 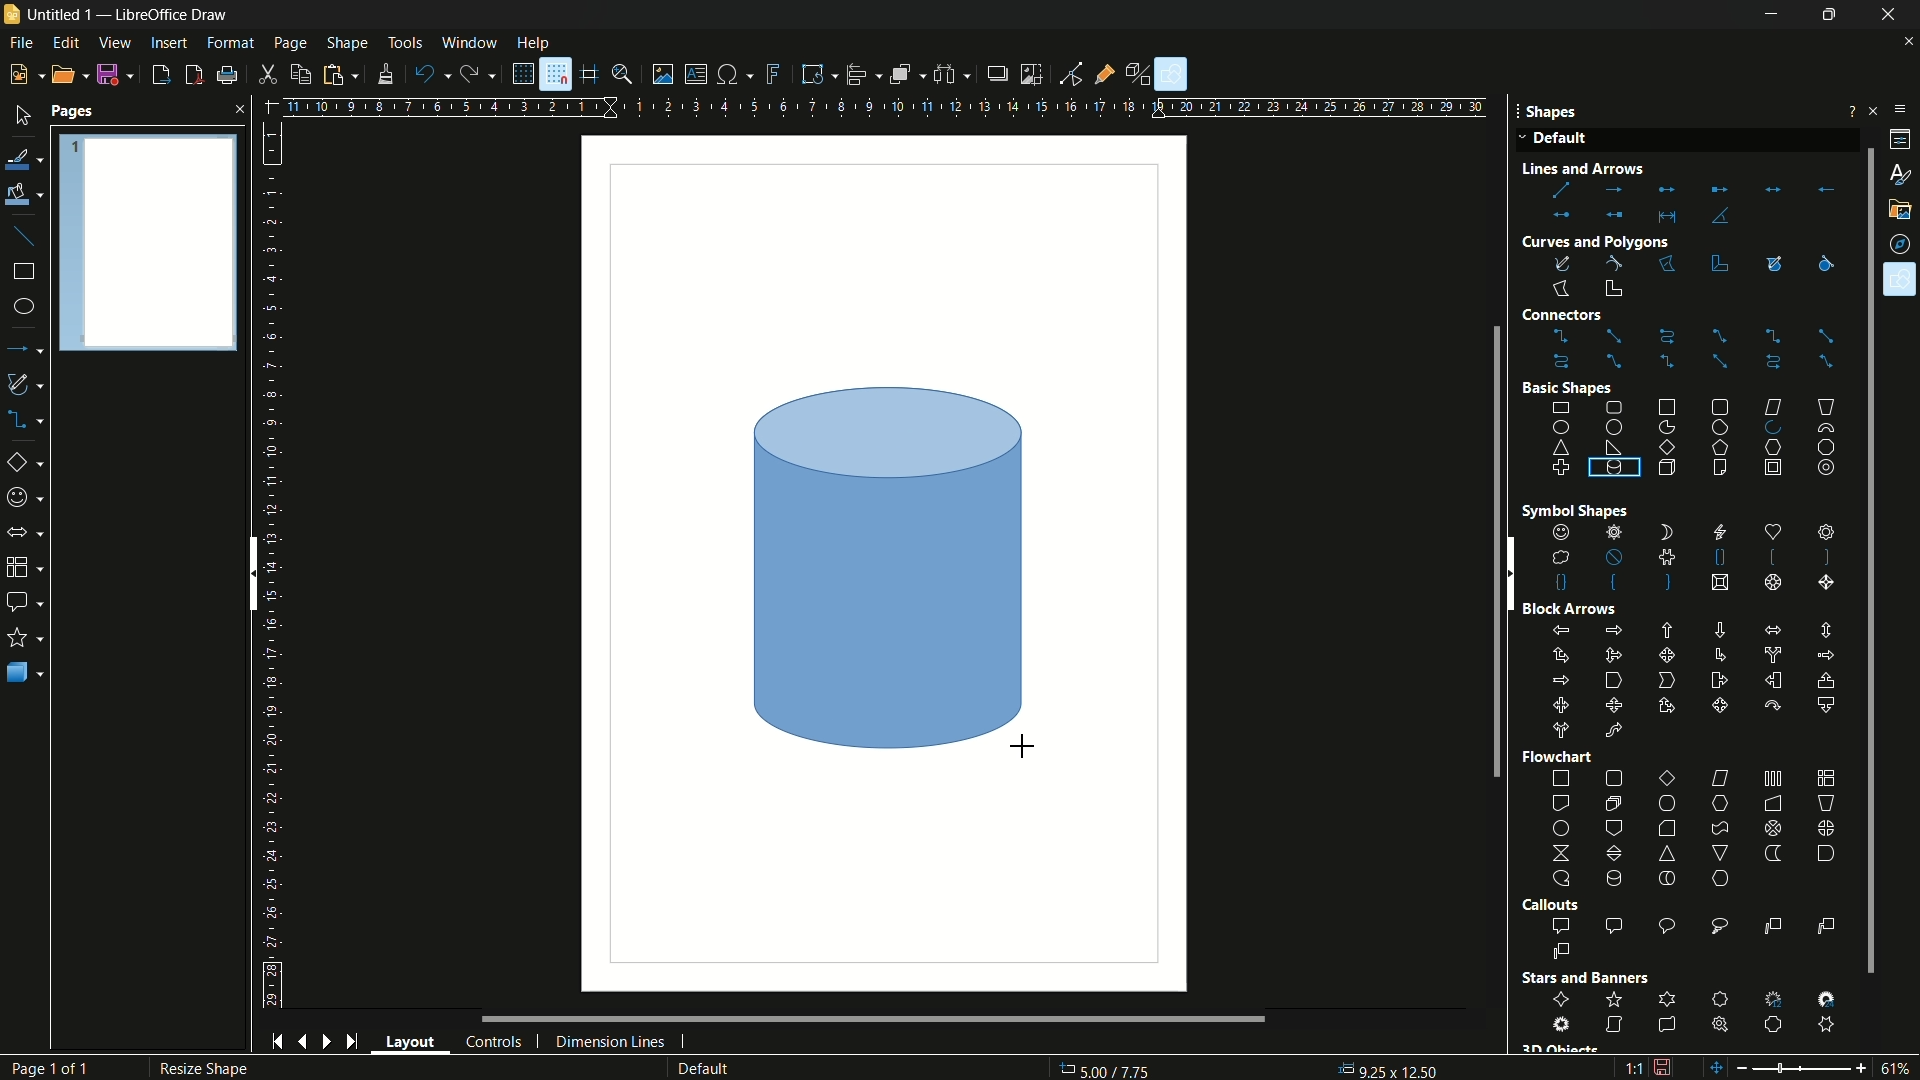 What do you see at coordinates (1689, 202) in the screenshot?
I see `lines and arrows` at bounding box center [1689, 202].